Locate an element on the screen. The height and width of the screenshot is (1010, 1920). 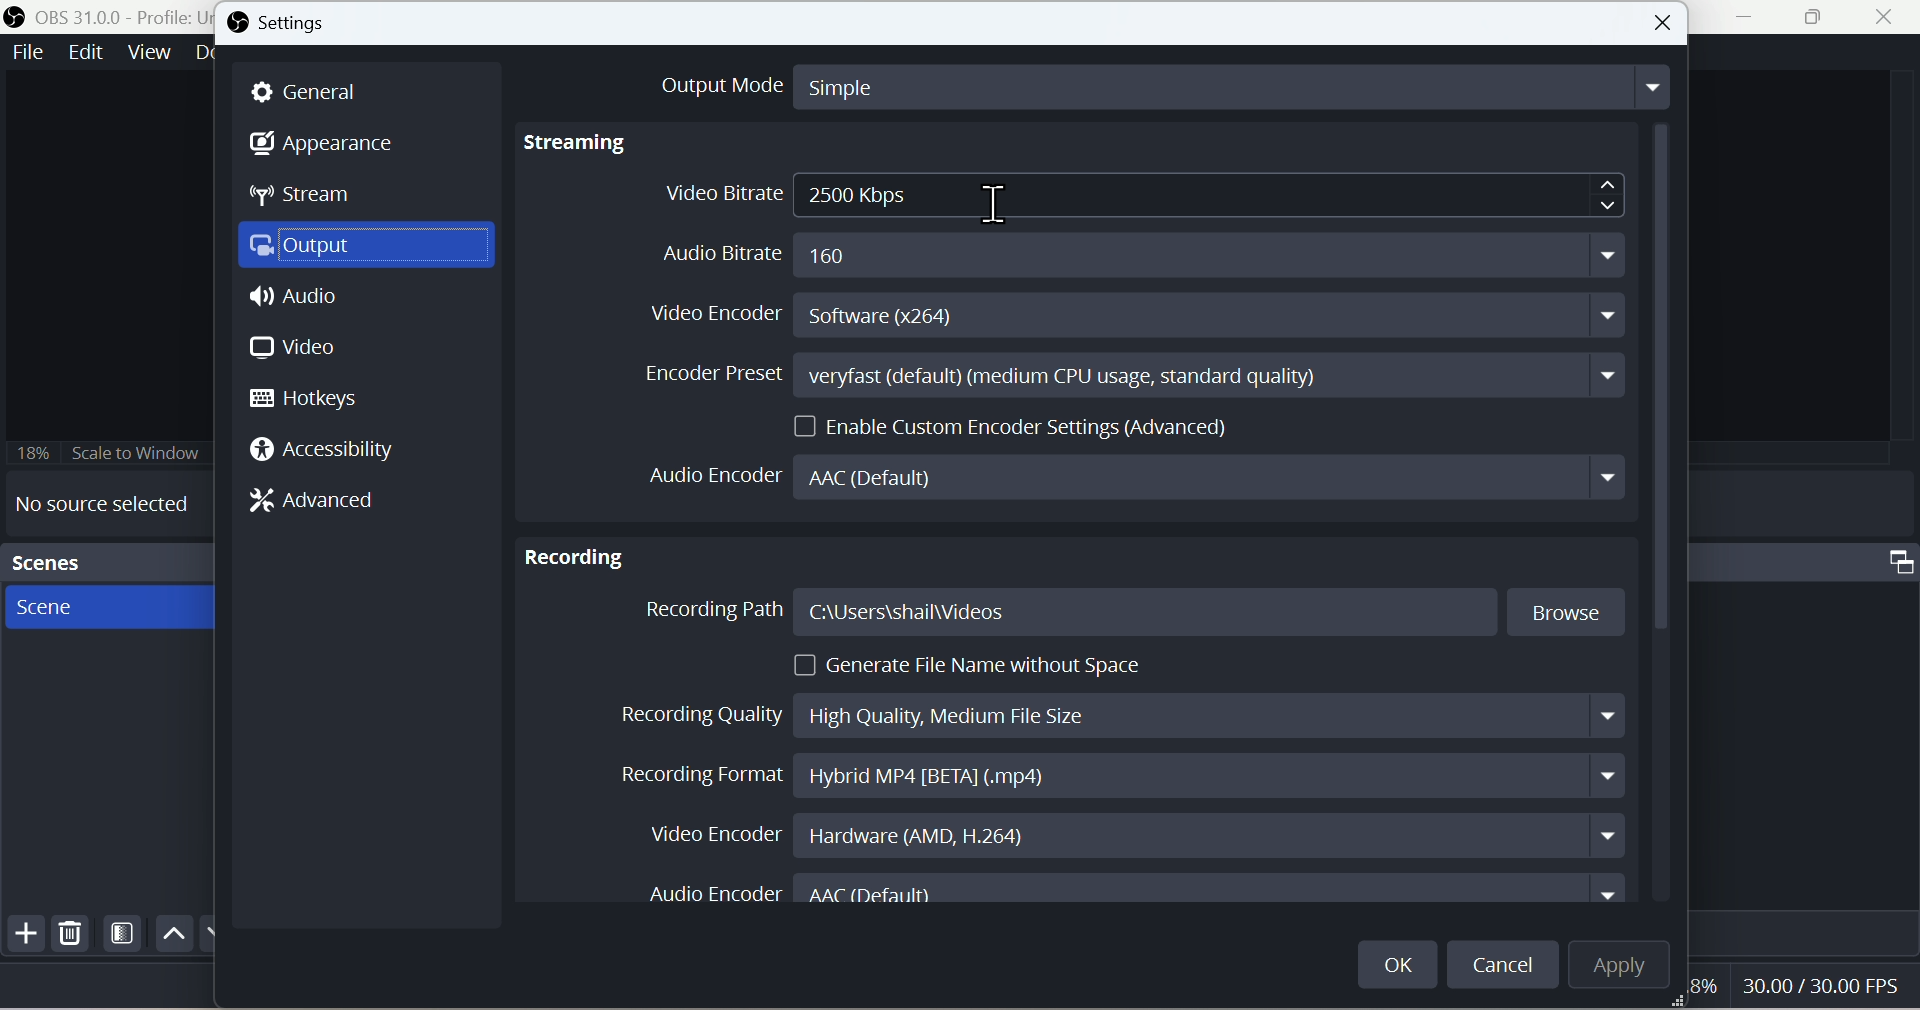
Video Encoder is located at coordinates (1125, 834).